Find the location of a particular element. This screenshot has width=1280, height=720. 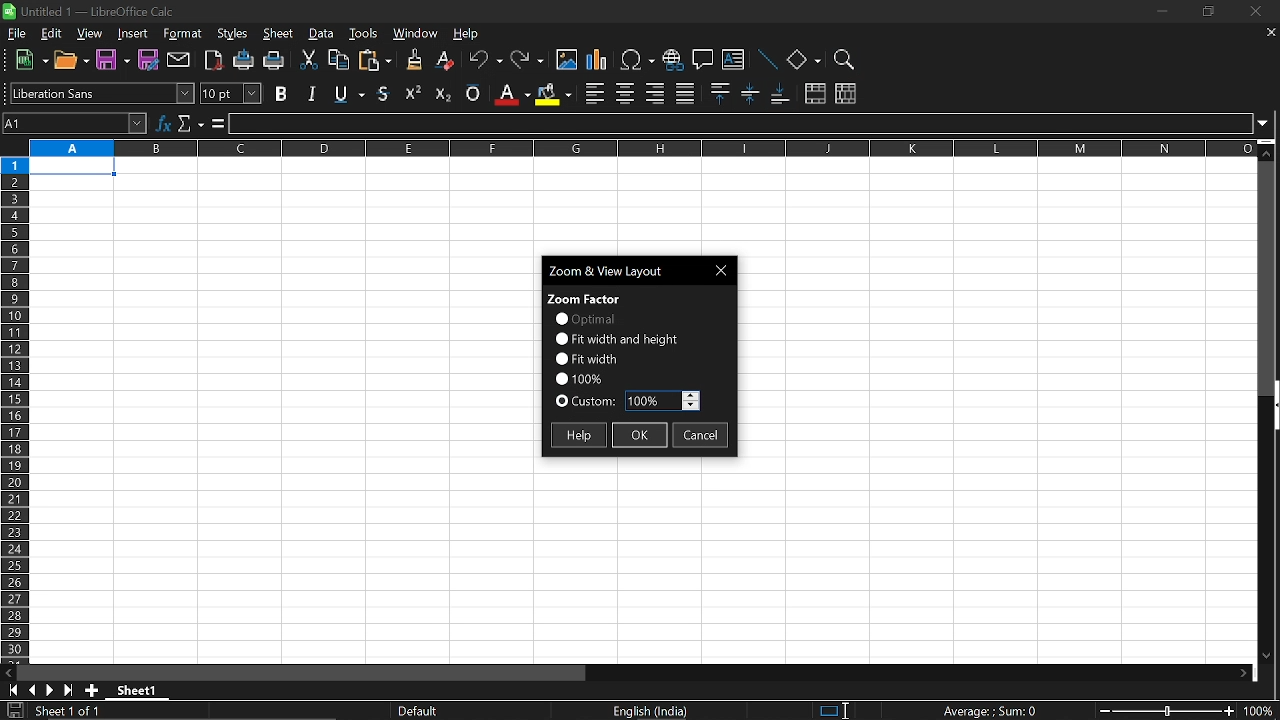

rows is located at coordinates (13, 408).